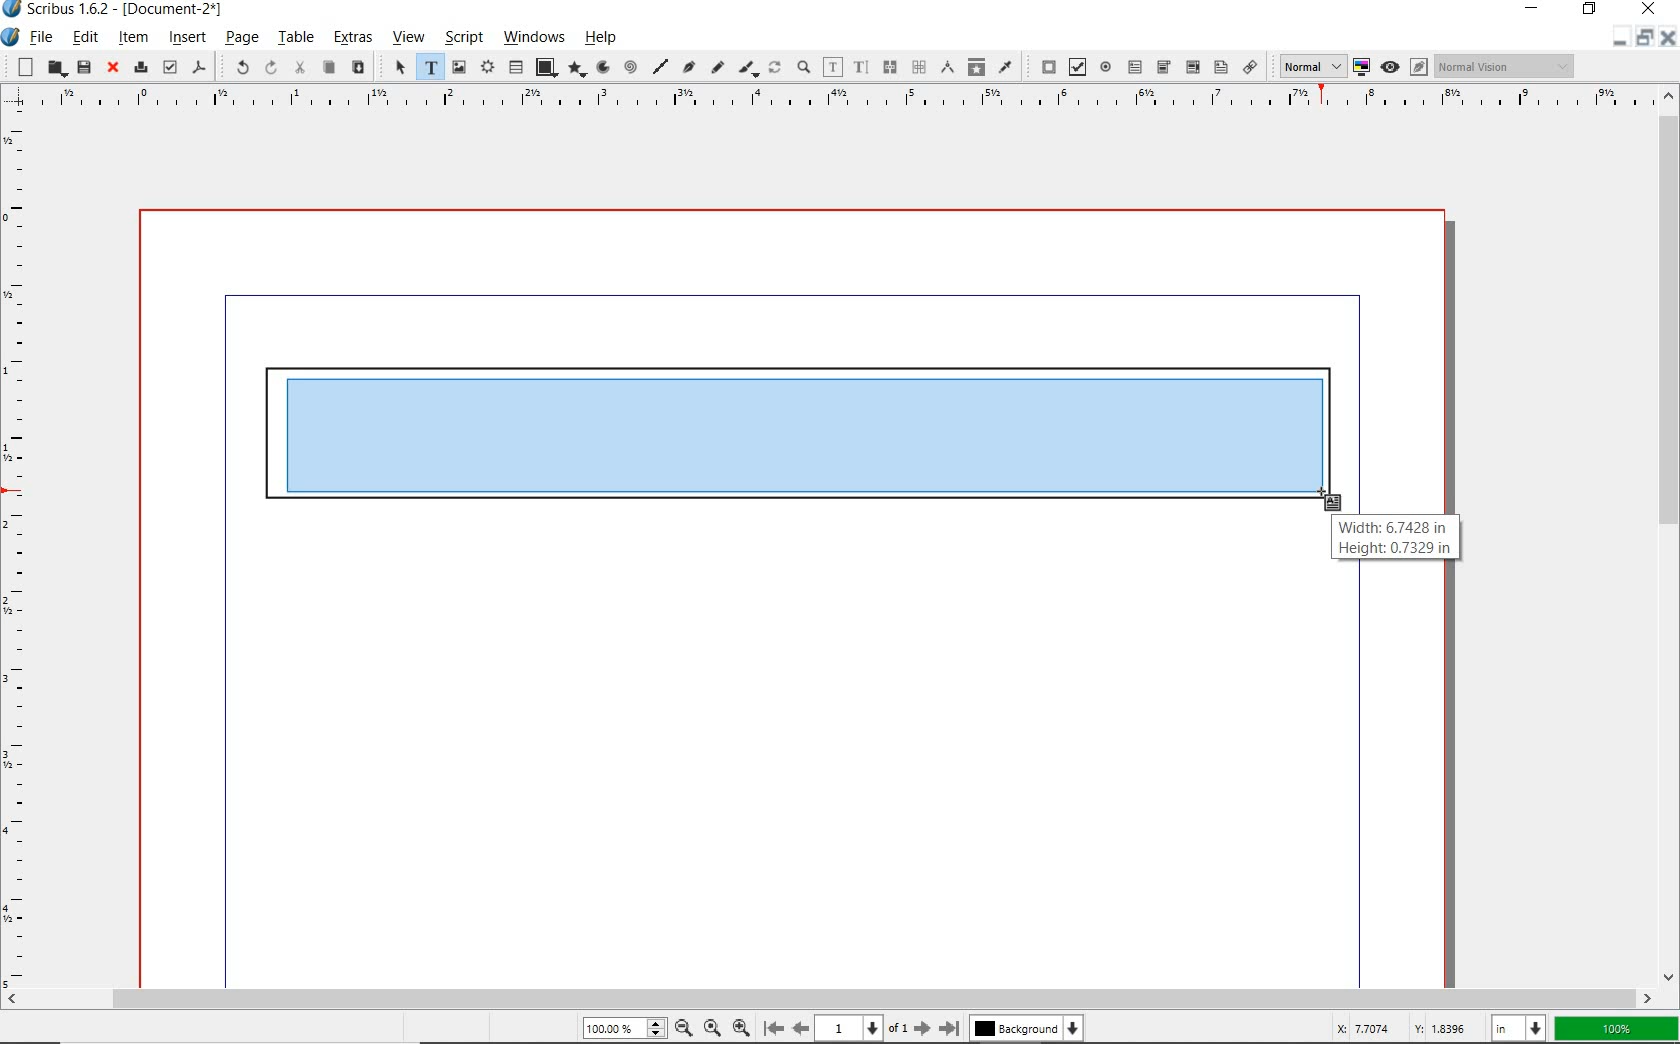 This screenshot has width=1680, height=1044. I want to click on close, so click(114, 68).